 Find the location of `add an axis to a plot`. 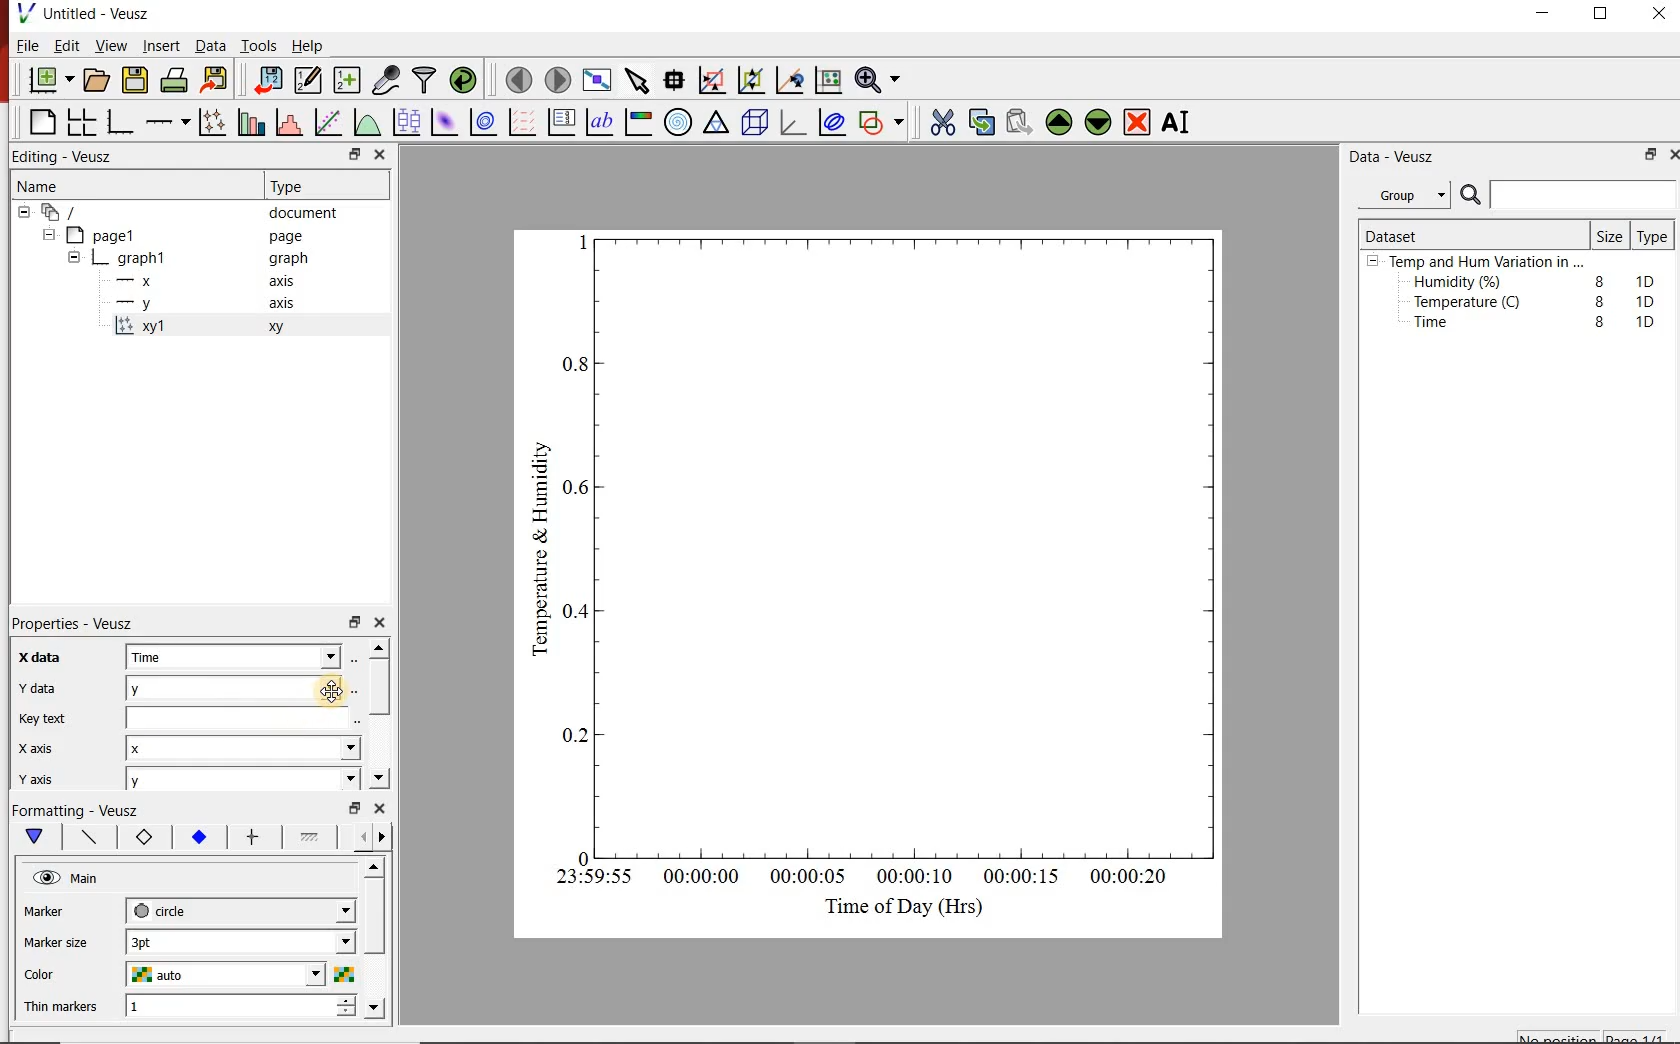

add an axis to a plot is located at coordinates (169, 120).